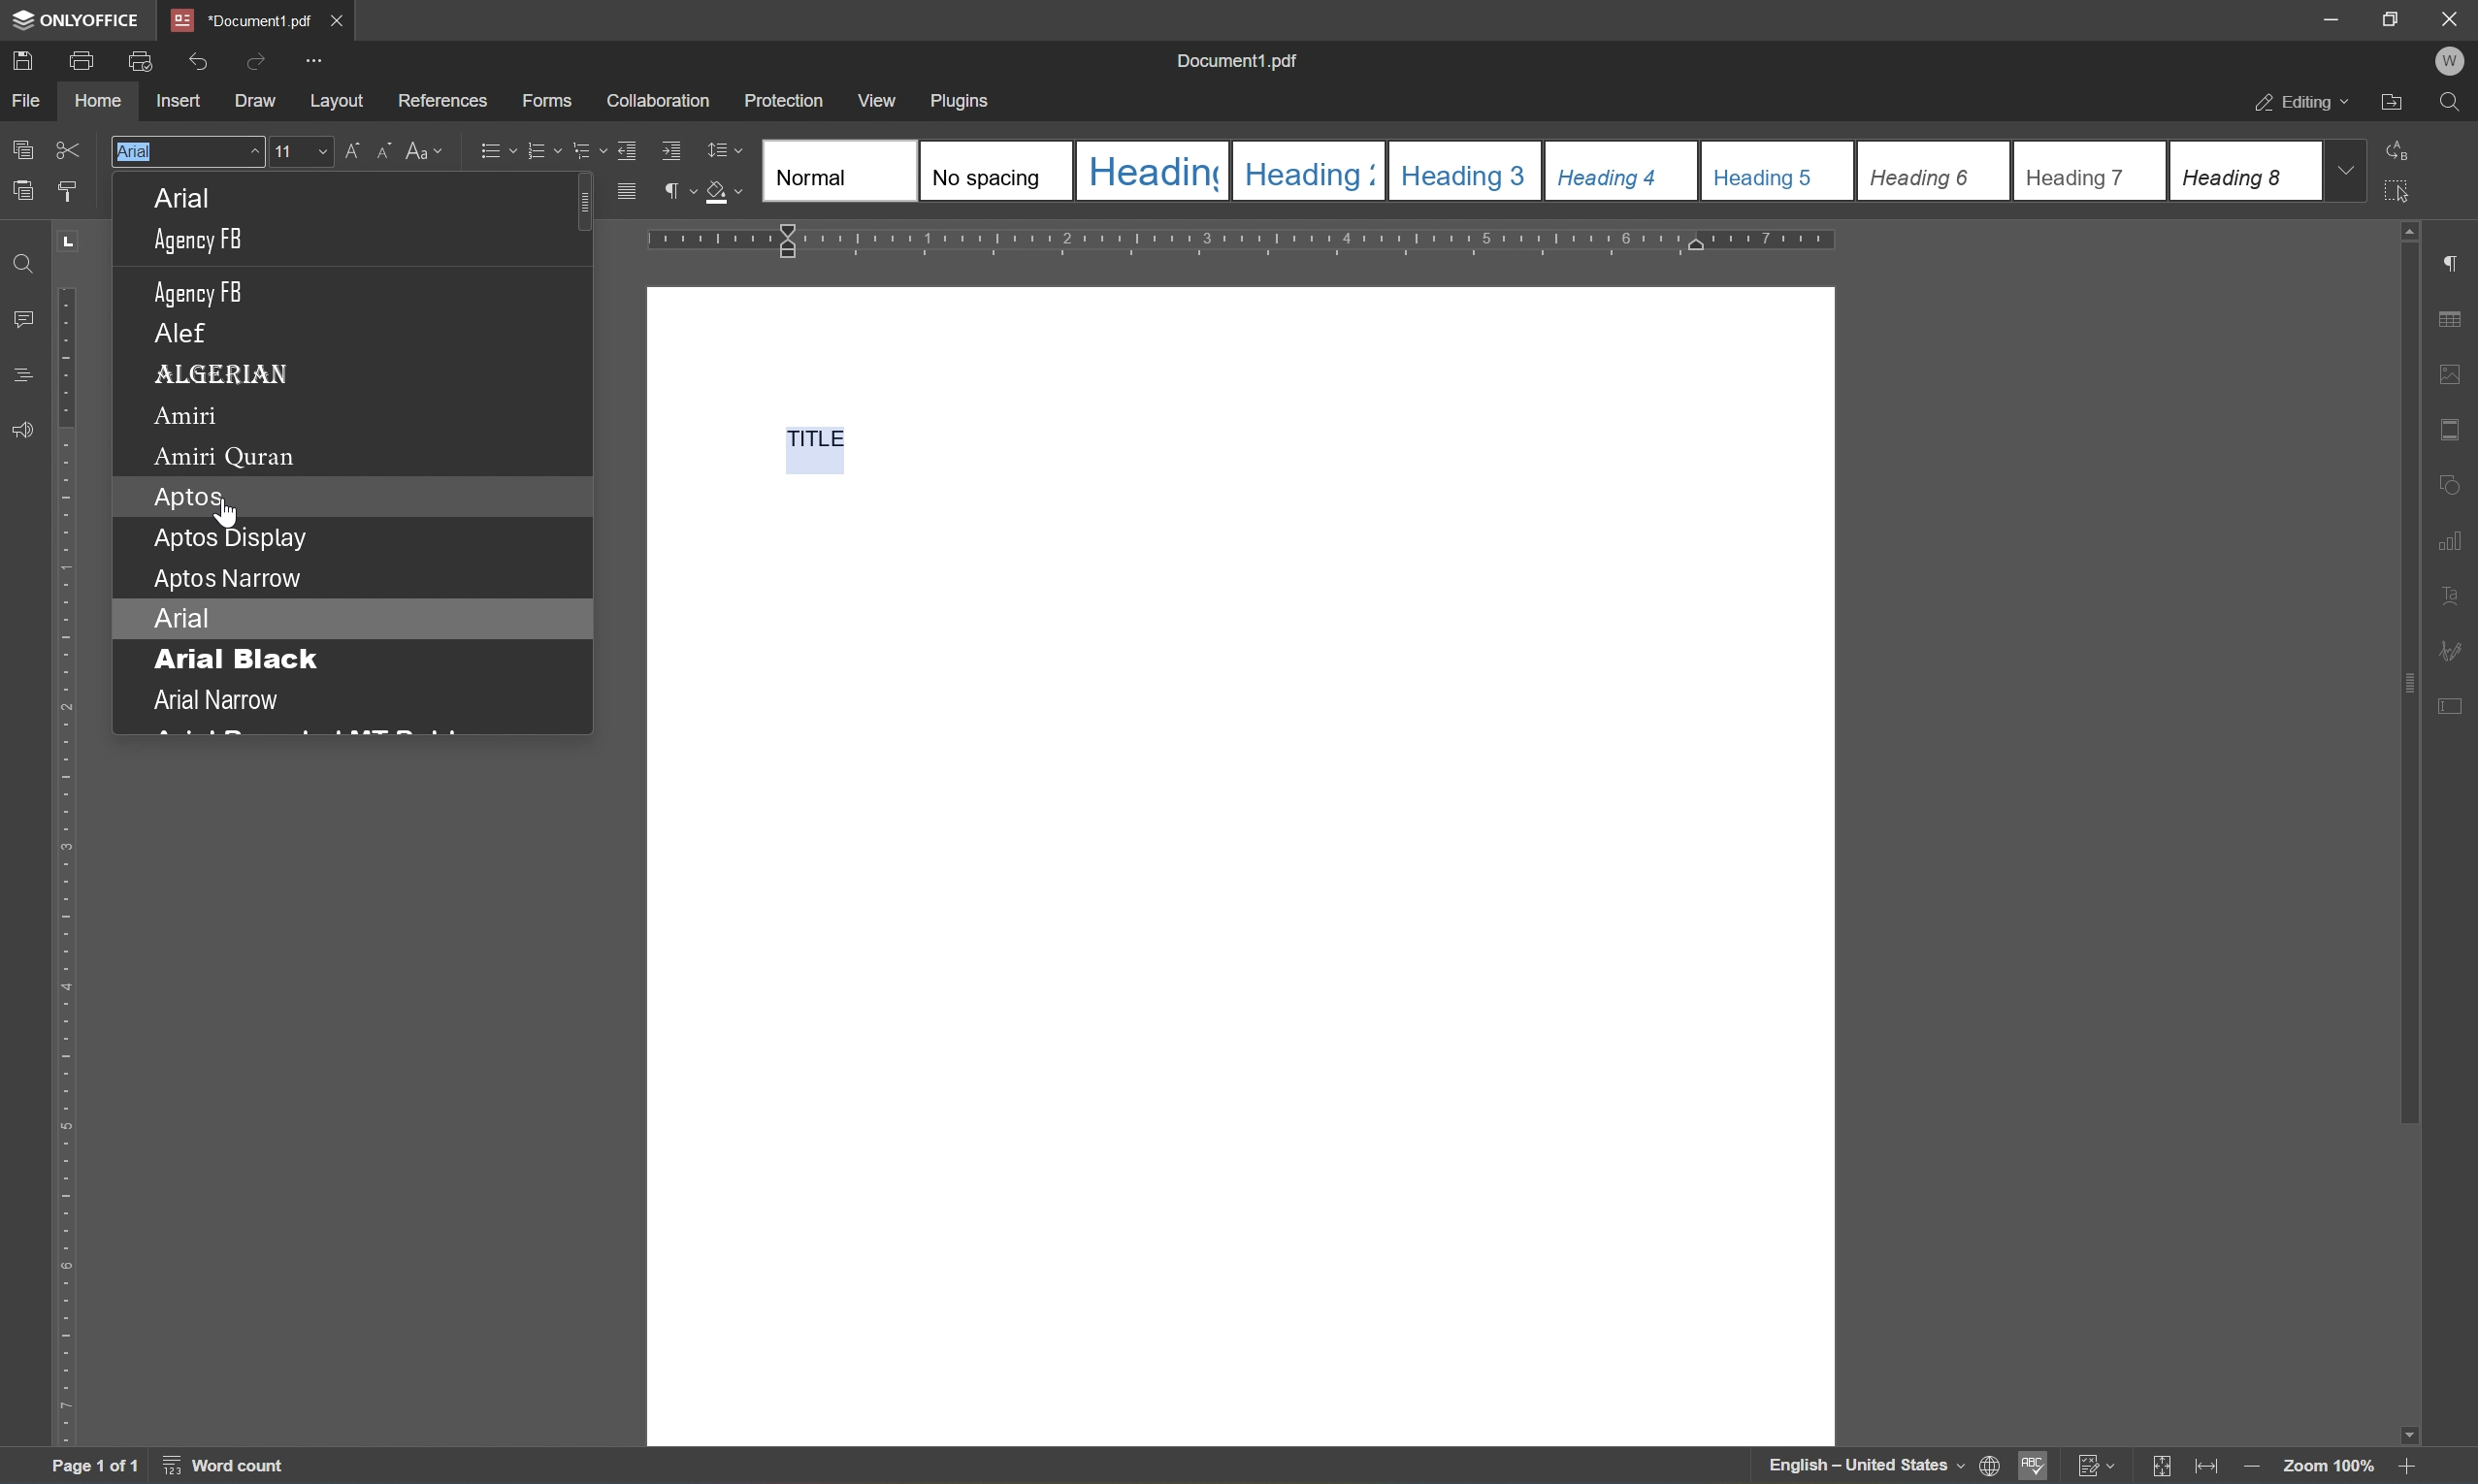  What do you see at coordinates (2398, 193) in the screenshot?
I see `select all` at bounding box center [2398, 193].